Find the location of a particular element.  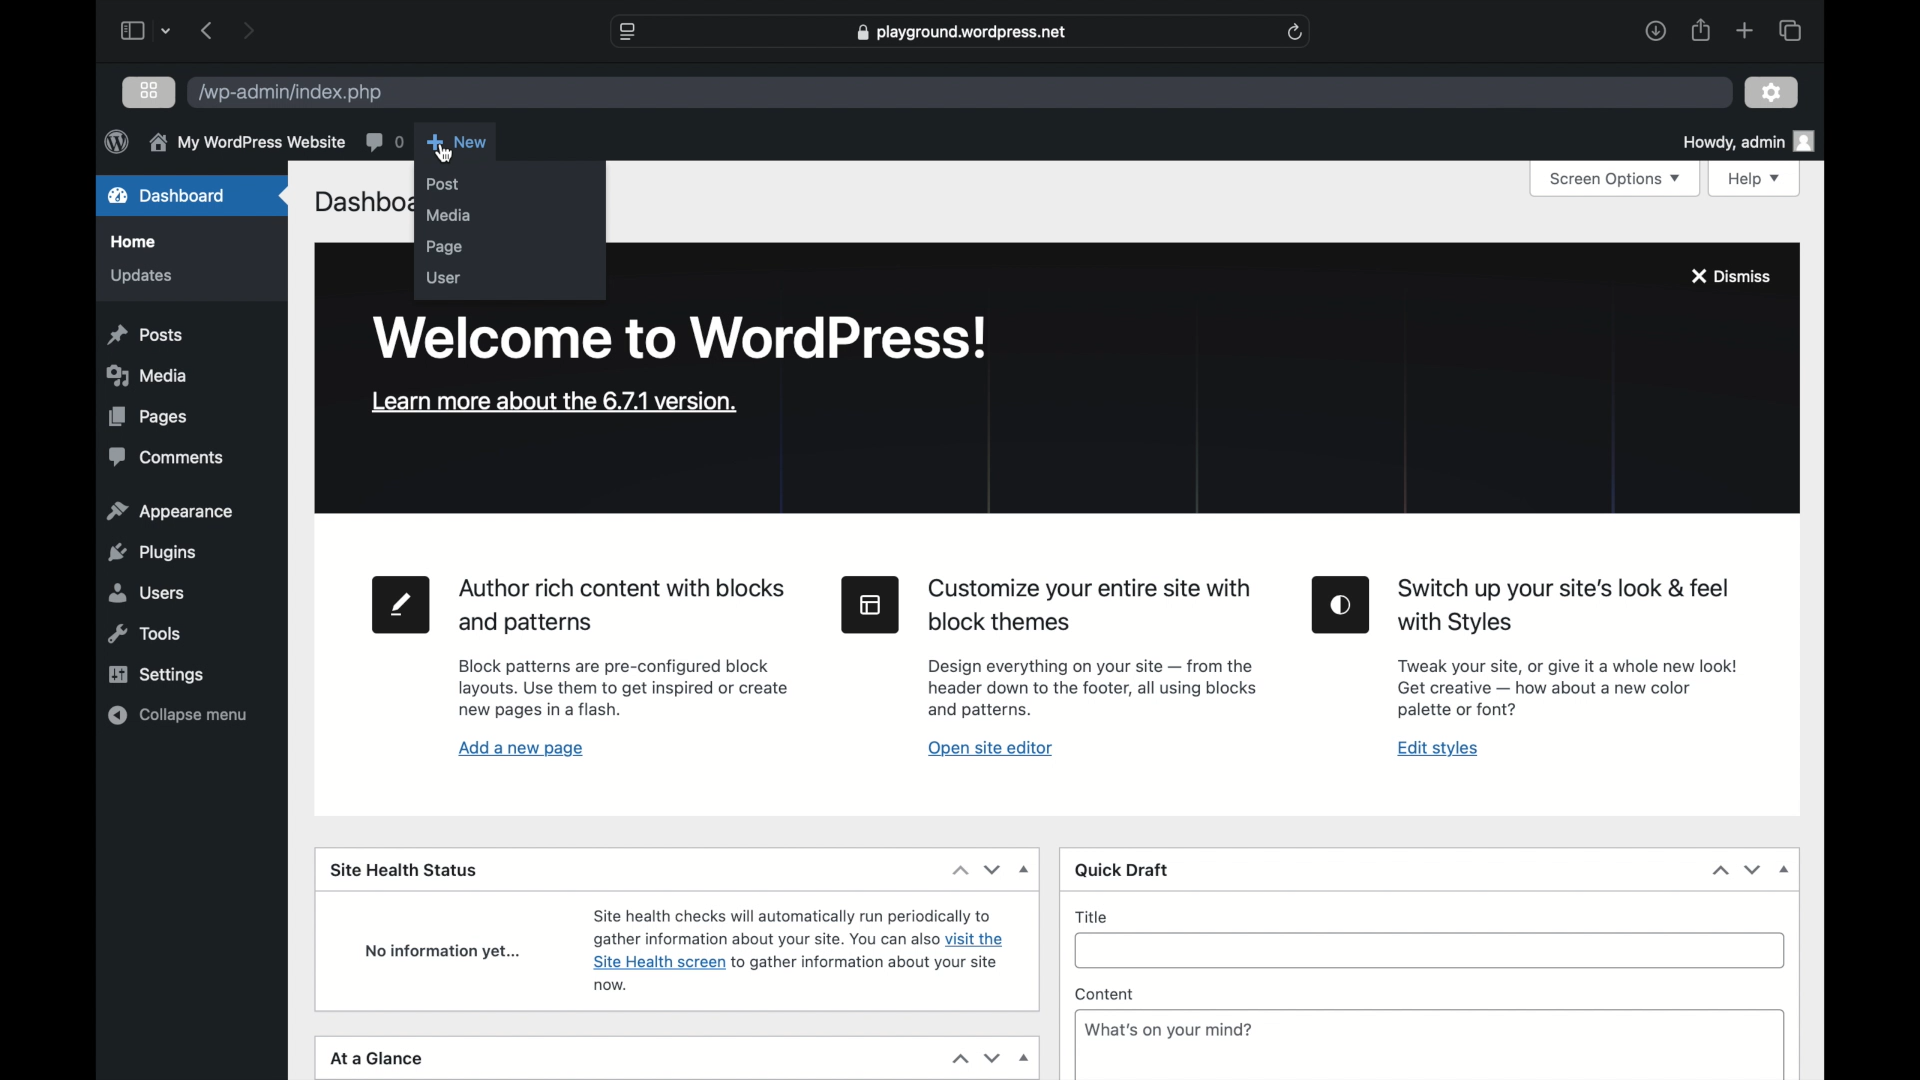

refresh is located at coordinates (1296, 32).